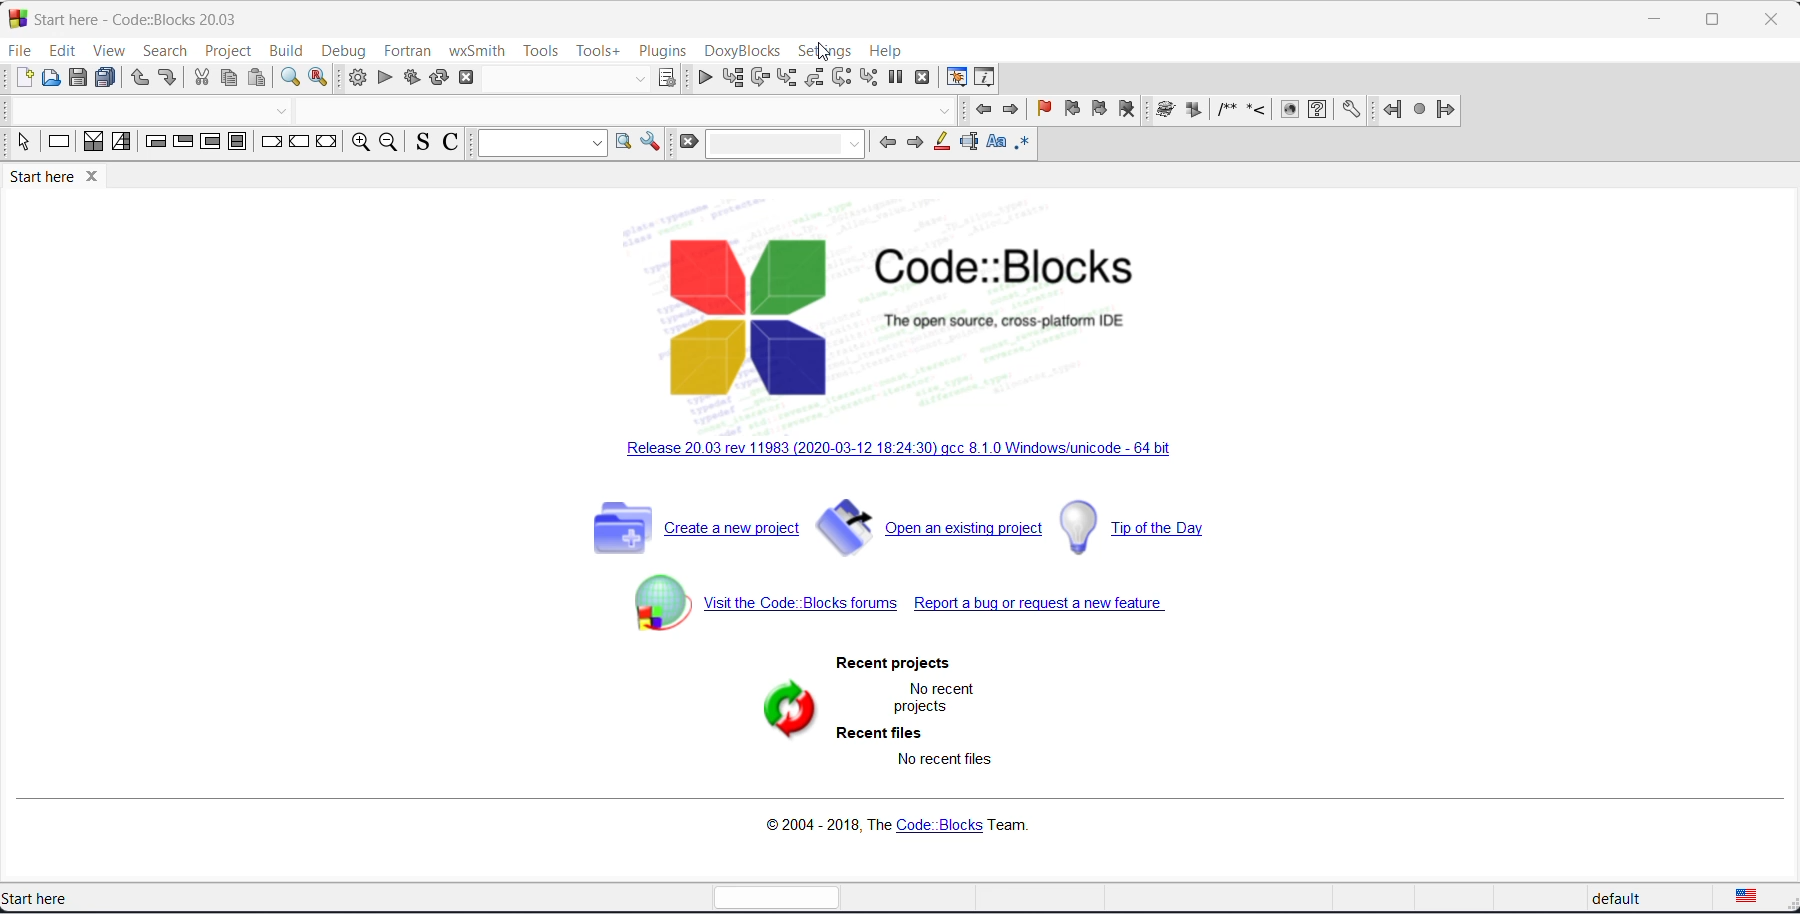 Image resolution: width=1800 pixels, height=914 pixels. What do you see at coordinates (881, 734) in the screenshot?
I see `recent files` at bounding box center [881, 734].